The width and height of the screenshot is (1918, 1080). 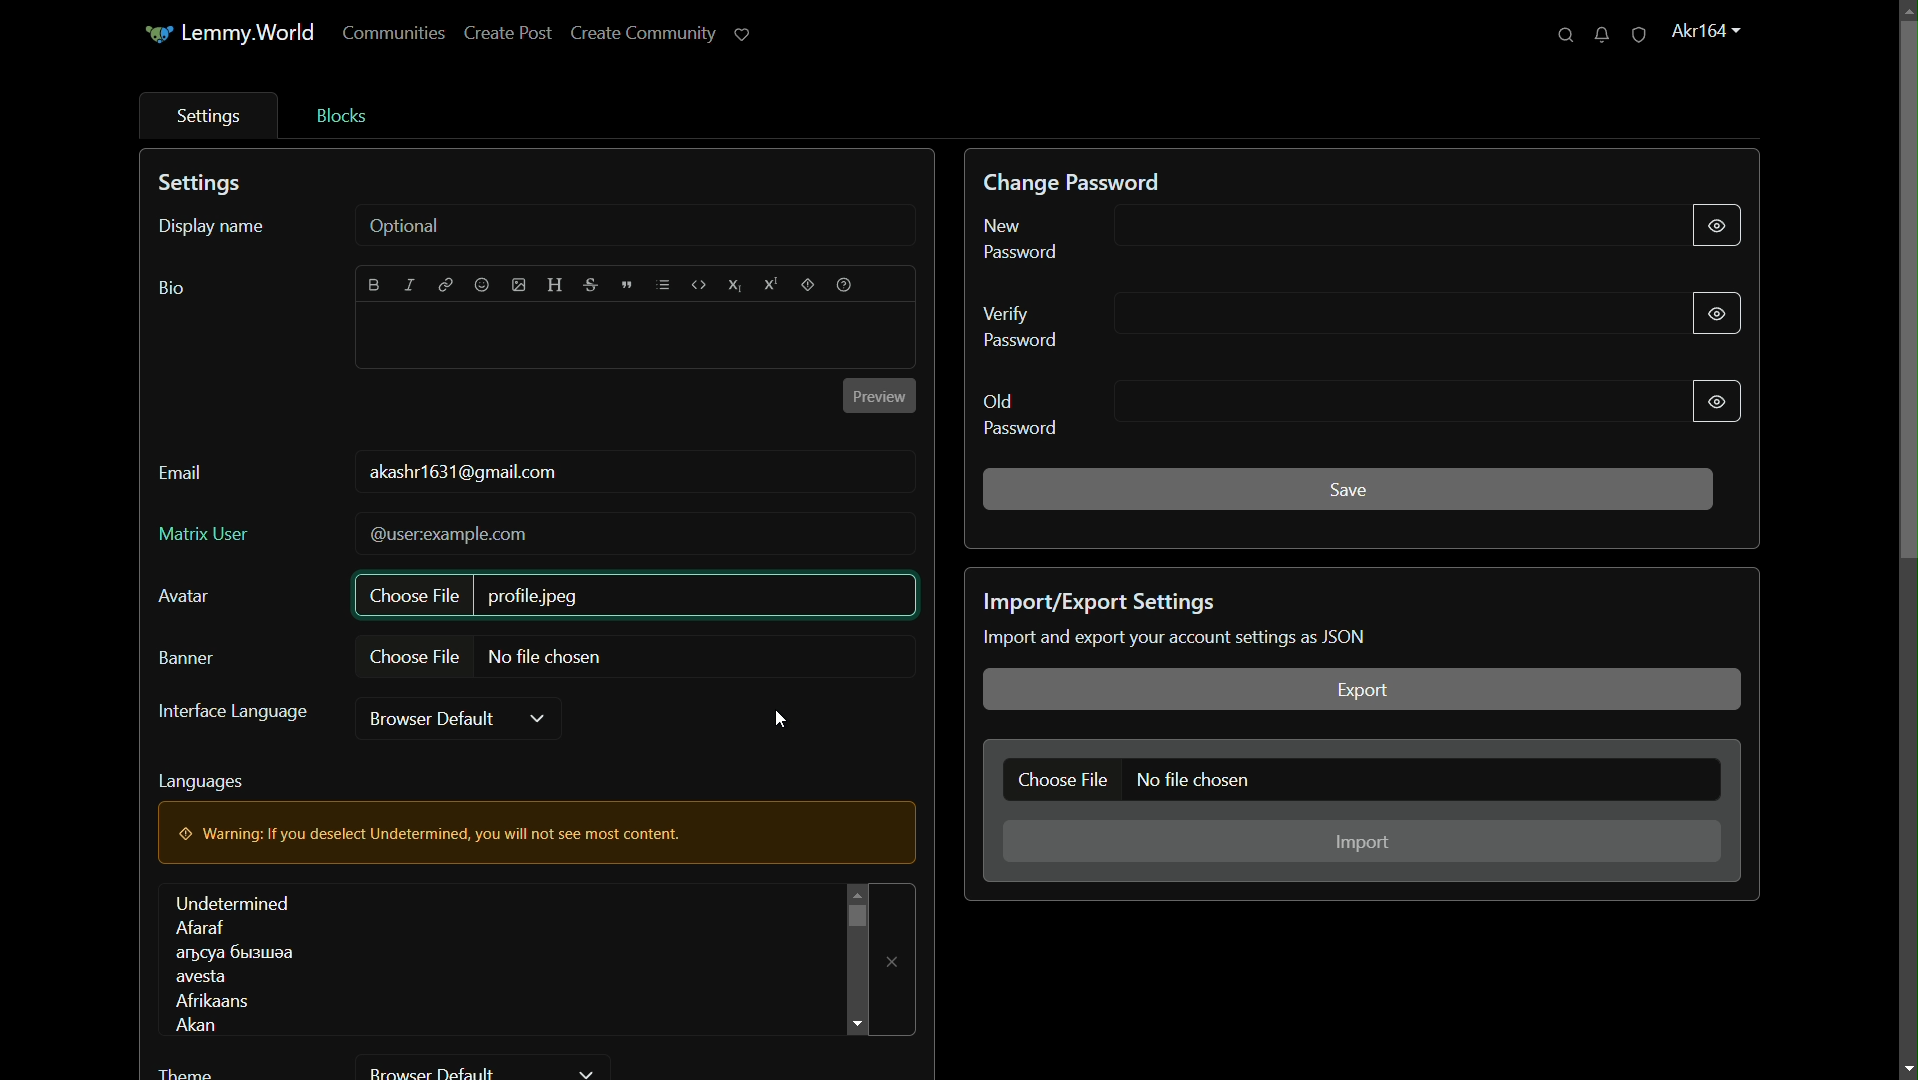 I want to click on superscript, so click(x=770, y=284).